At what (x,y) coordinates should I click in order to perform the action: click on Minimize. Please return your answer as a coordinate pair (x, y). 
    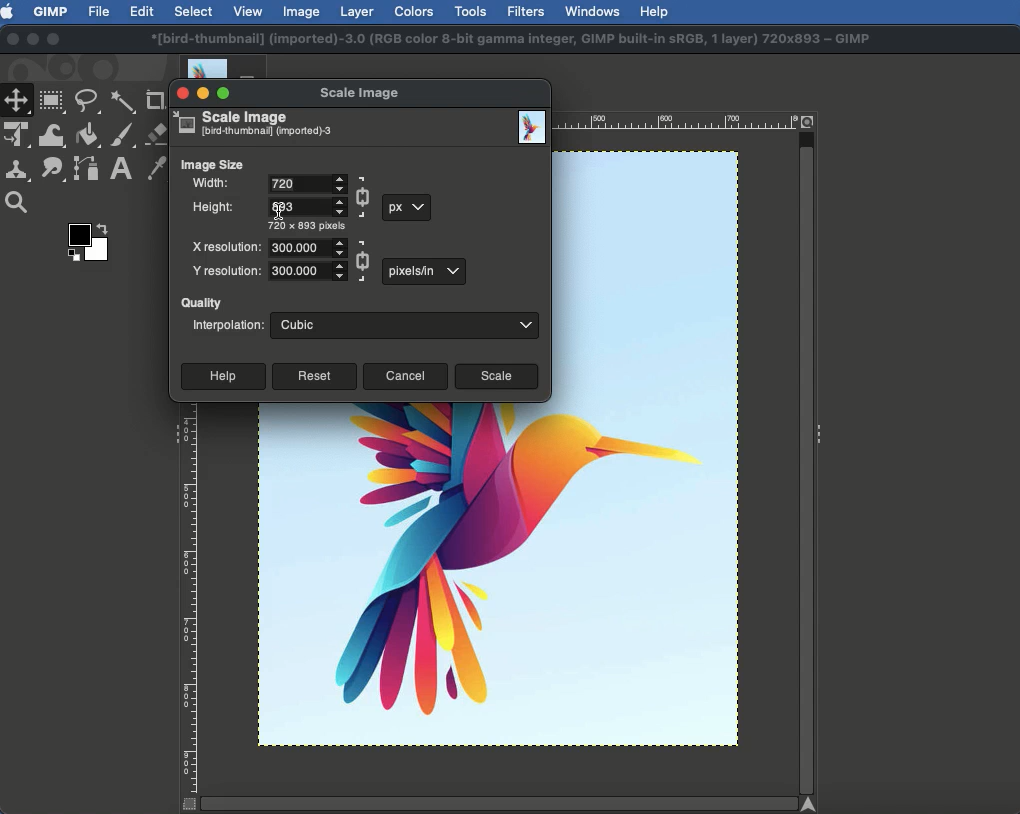
    Looking at the image, I should click on (32, 38).